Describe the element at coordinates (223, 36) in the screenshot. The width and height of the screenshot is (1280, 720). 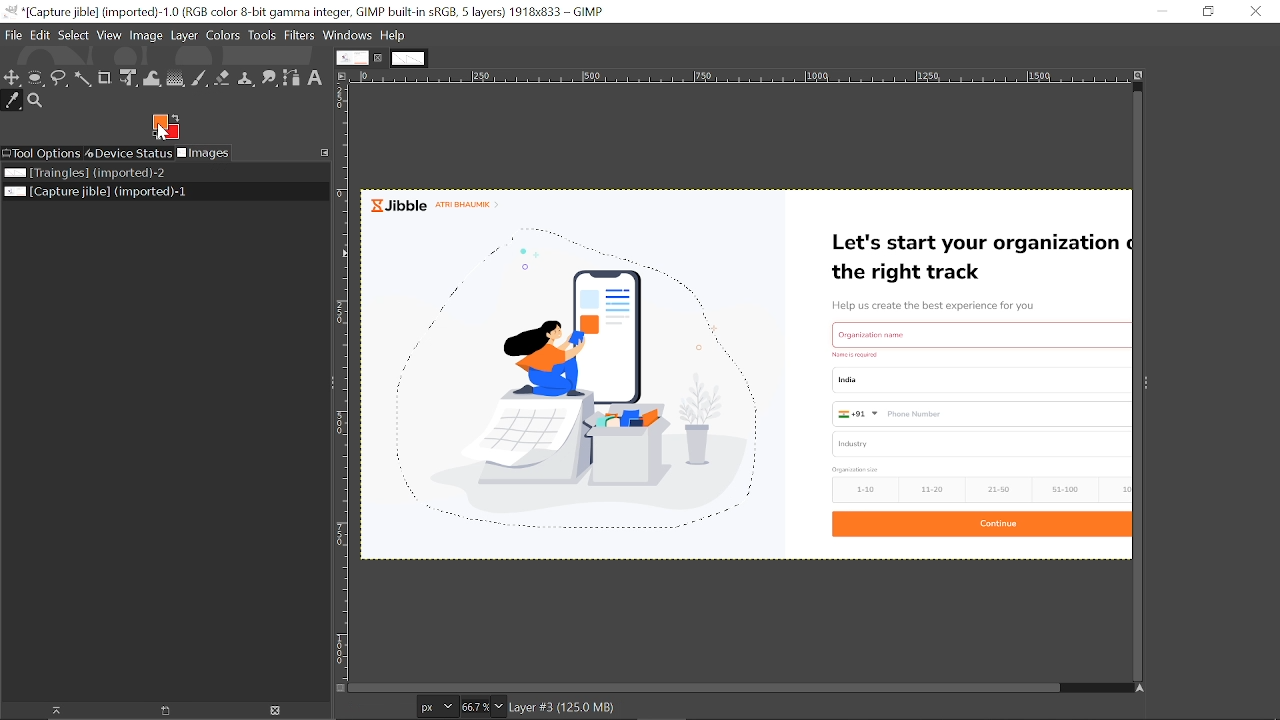
I see `Colors` at that location.